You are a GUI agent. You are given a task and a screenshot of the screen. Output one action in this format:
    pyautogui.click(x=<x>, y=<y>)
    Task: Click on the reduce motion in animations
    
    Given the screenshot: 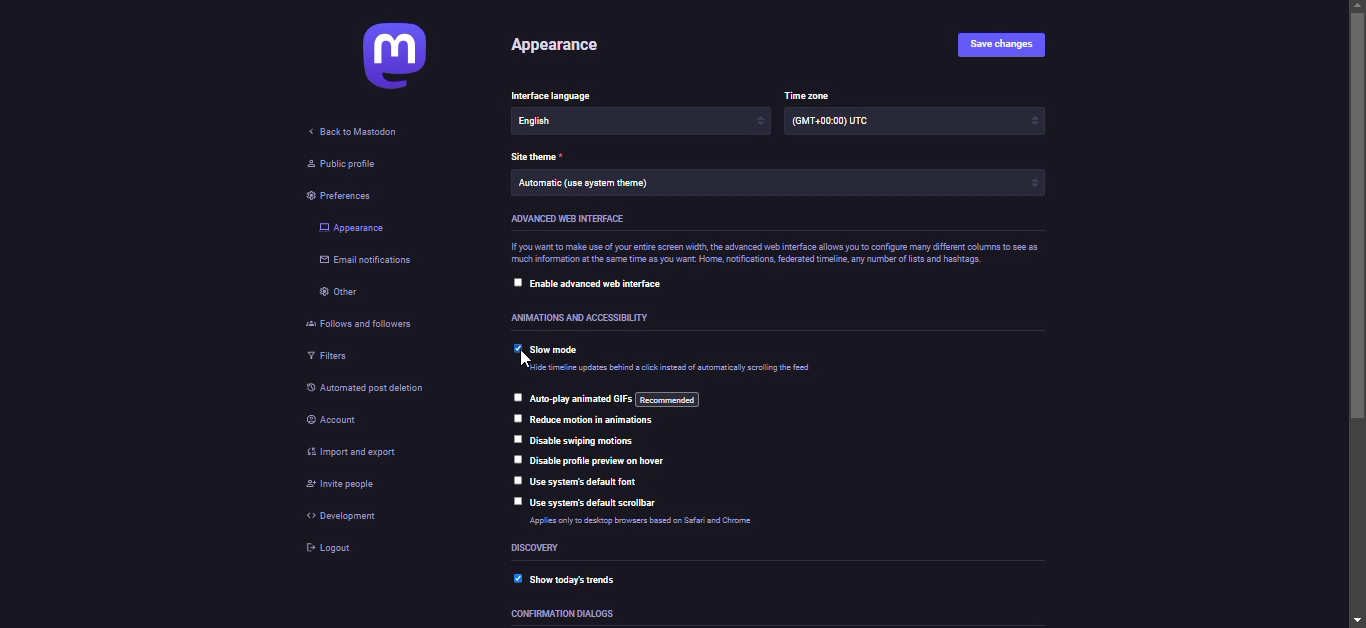 What is the action you would take?
    pyautogui.click(x=594, y=421)
    